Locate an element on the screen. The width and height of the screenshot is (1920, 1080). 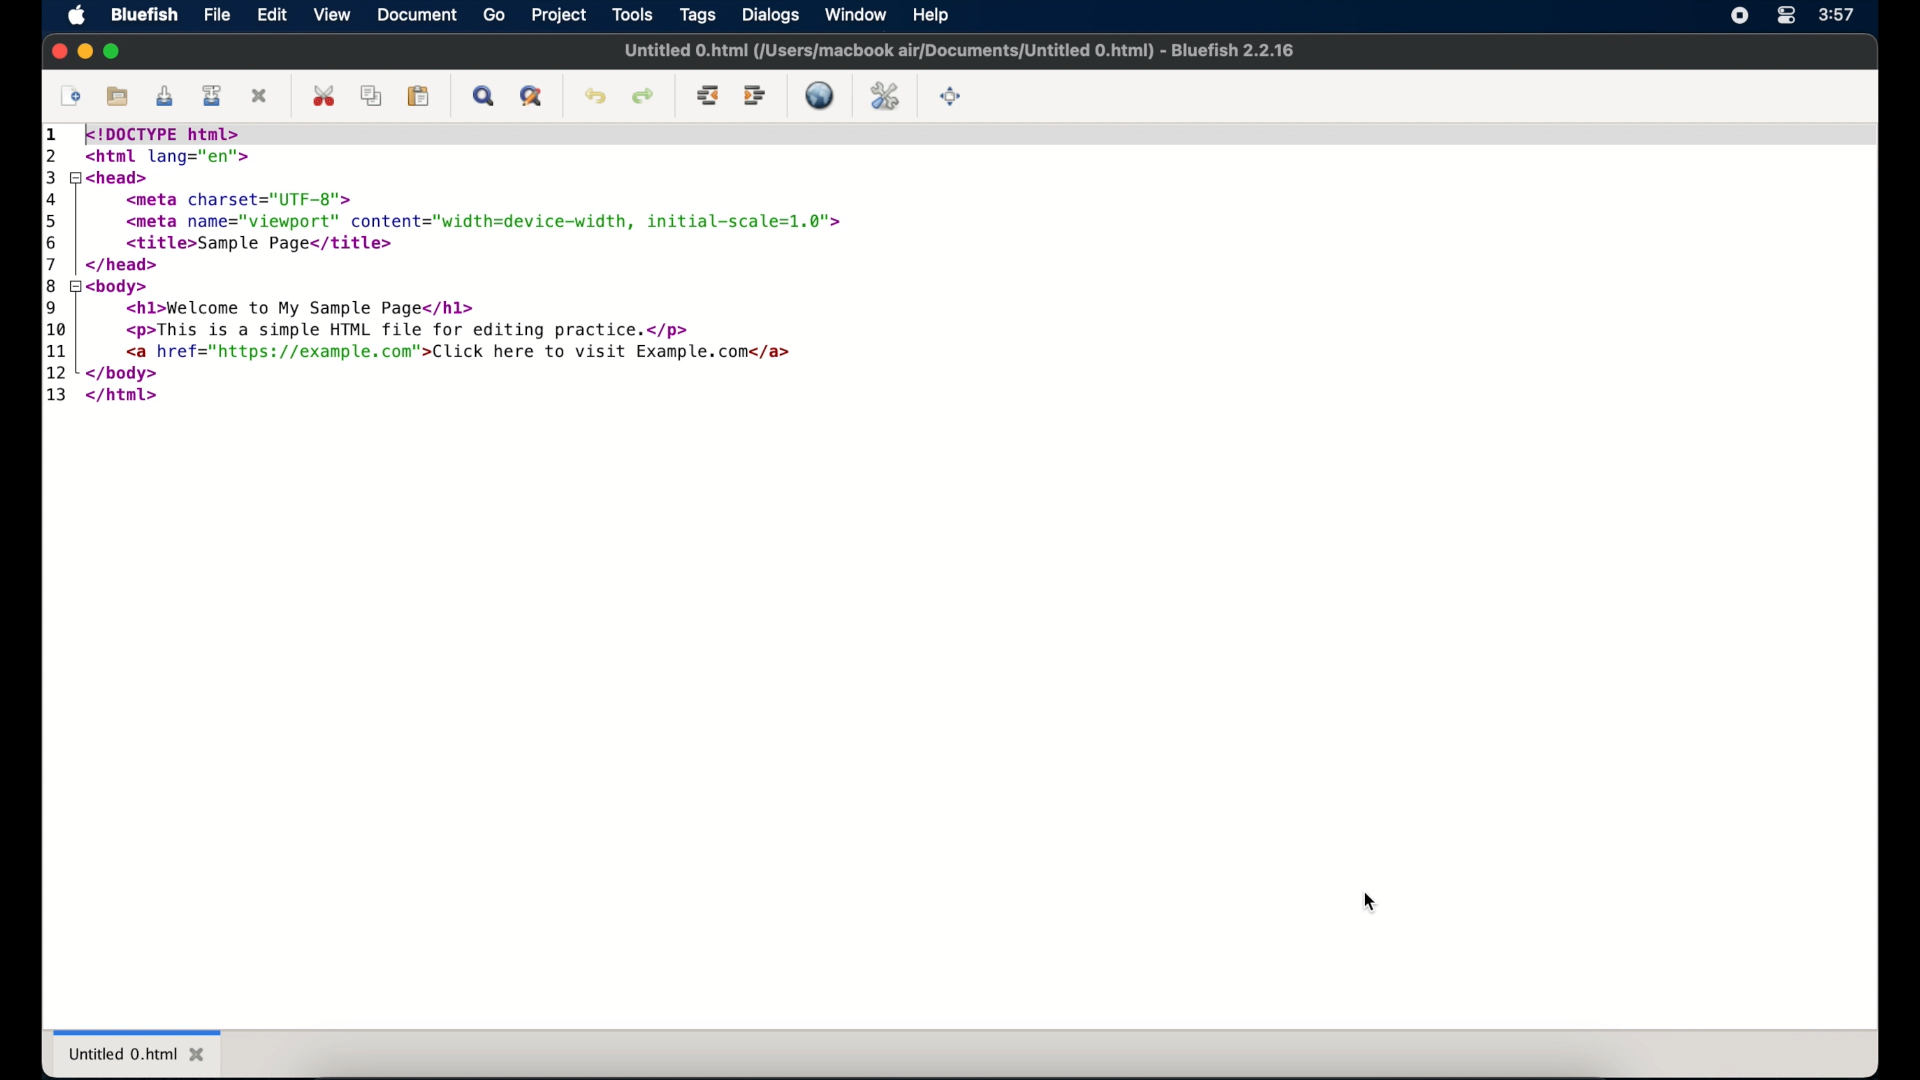
close is located at coordinates (58, 51).